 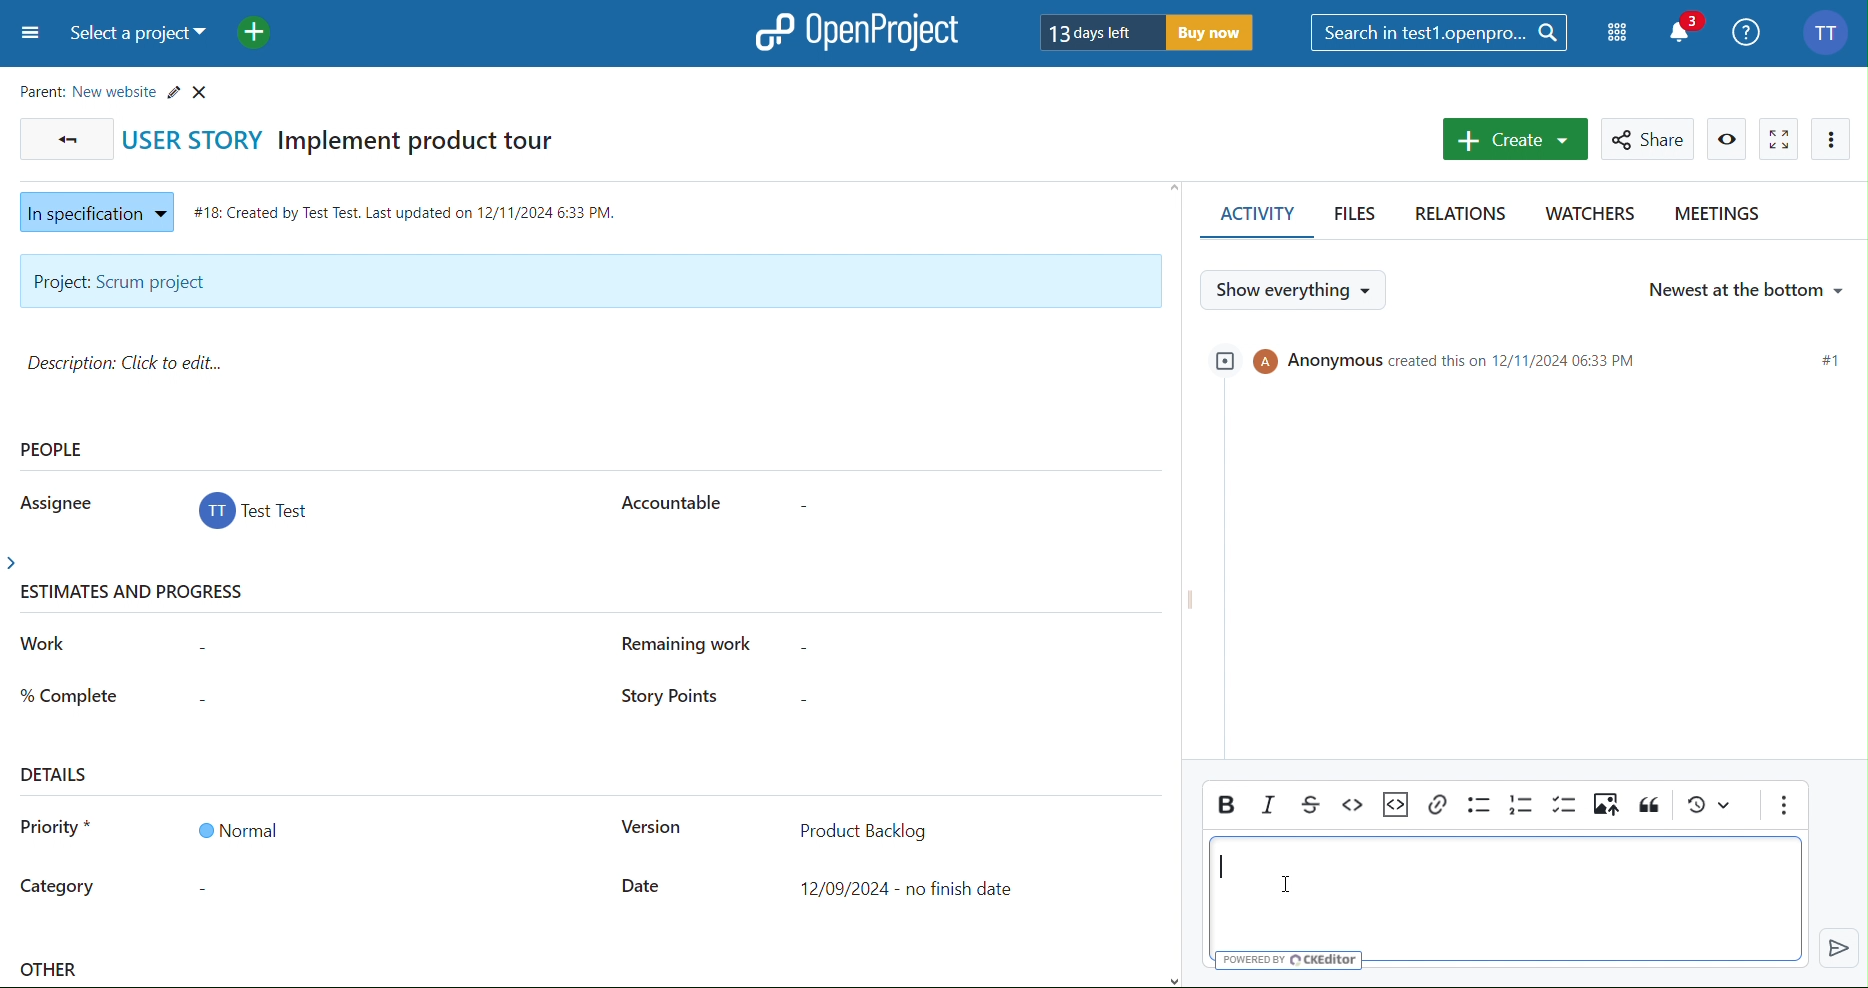 What do you see at coordinates (1296, 289) in the screenshot?
I see `Show everything` at bounding box center [1296, 289].